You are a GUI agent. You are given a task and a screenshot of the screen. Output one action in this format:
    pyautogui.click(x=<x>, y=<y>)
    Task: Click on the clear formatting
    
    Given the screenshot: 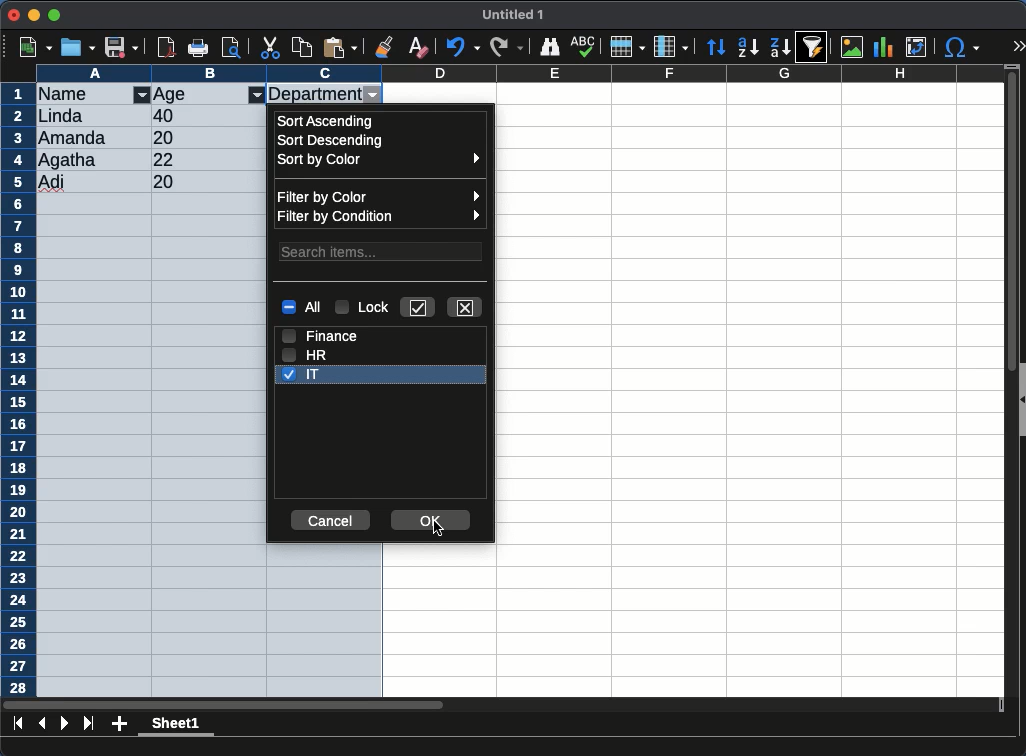 What is the action you would take?
    pyautogui.click(x=418, y=46)
    